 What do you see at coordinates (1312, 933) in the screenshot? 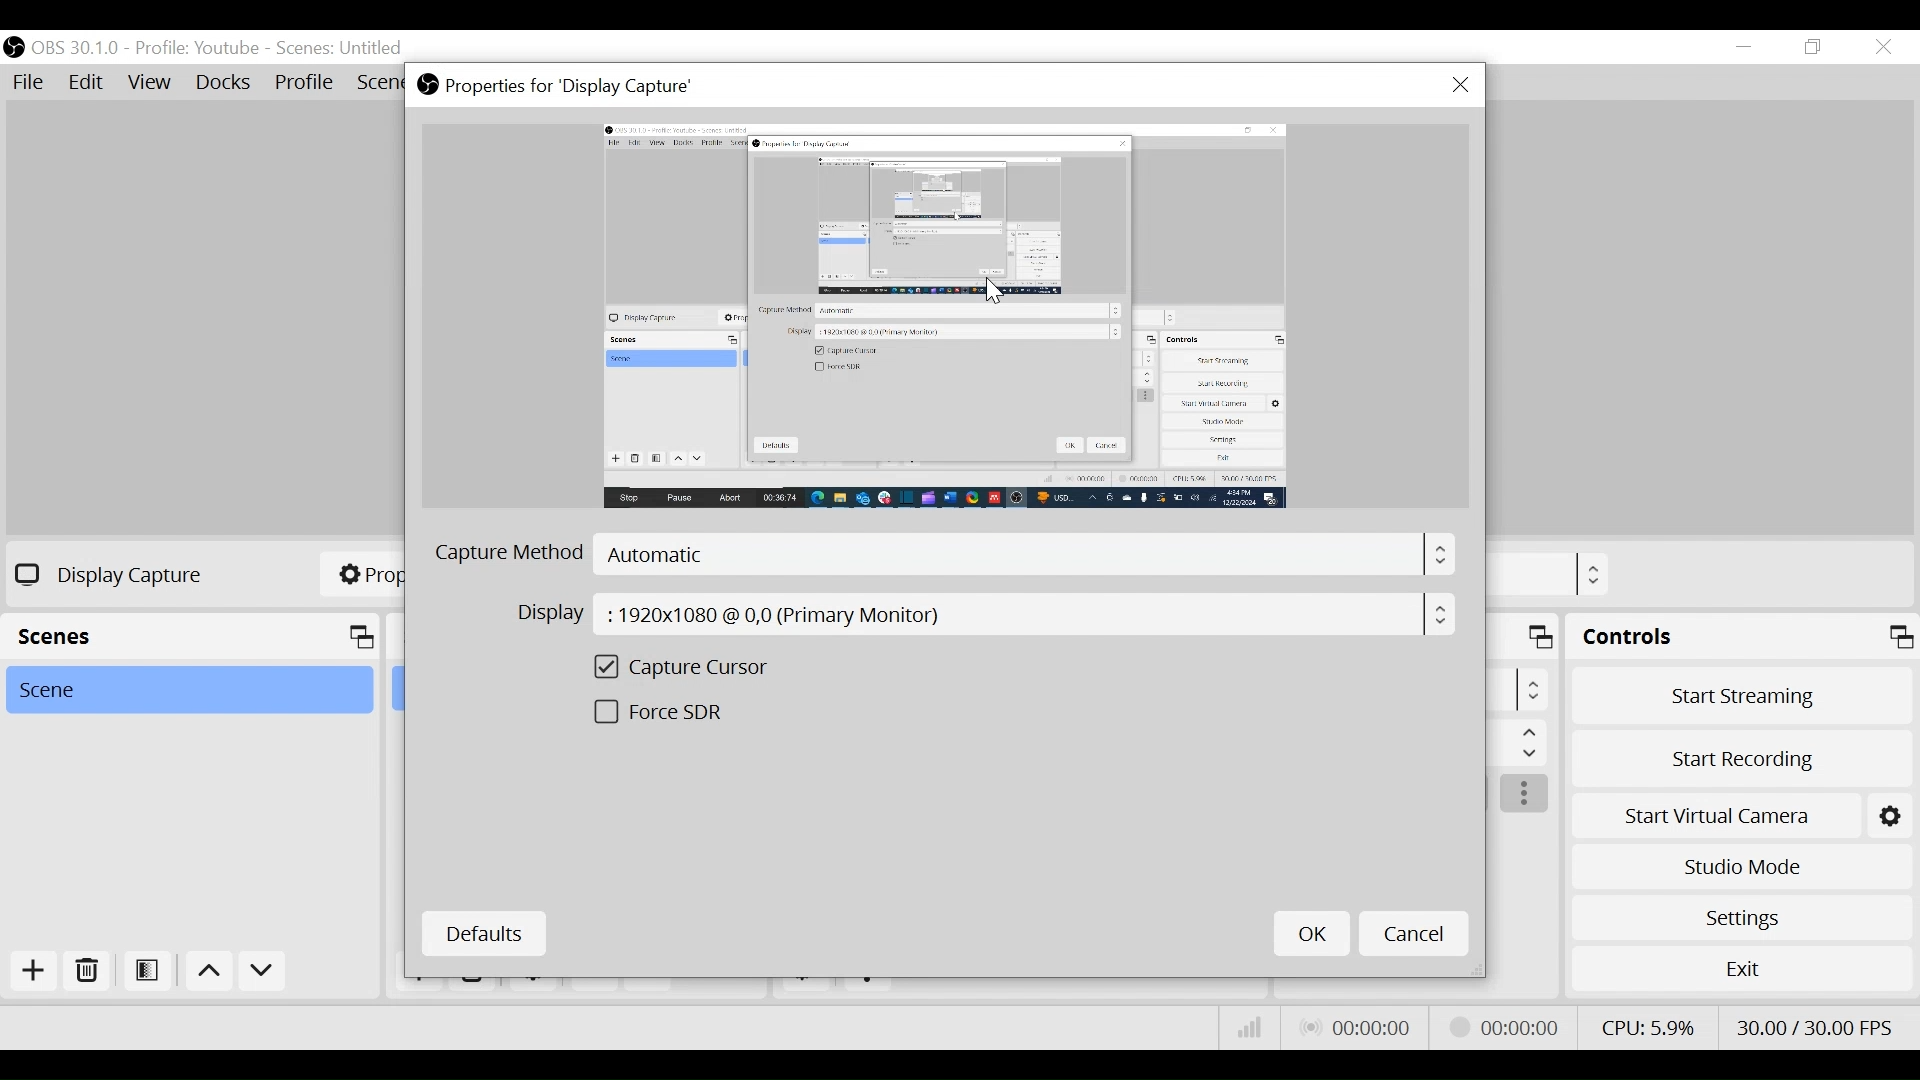
I see `OK` at bounding box center [1312, 933].